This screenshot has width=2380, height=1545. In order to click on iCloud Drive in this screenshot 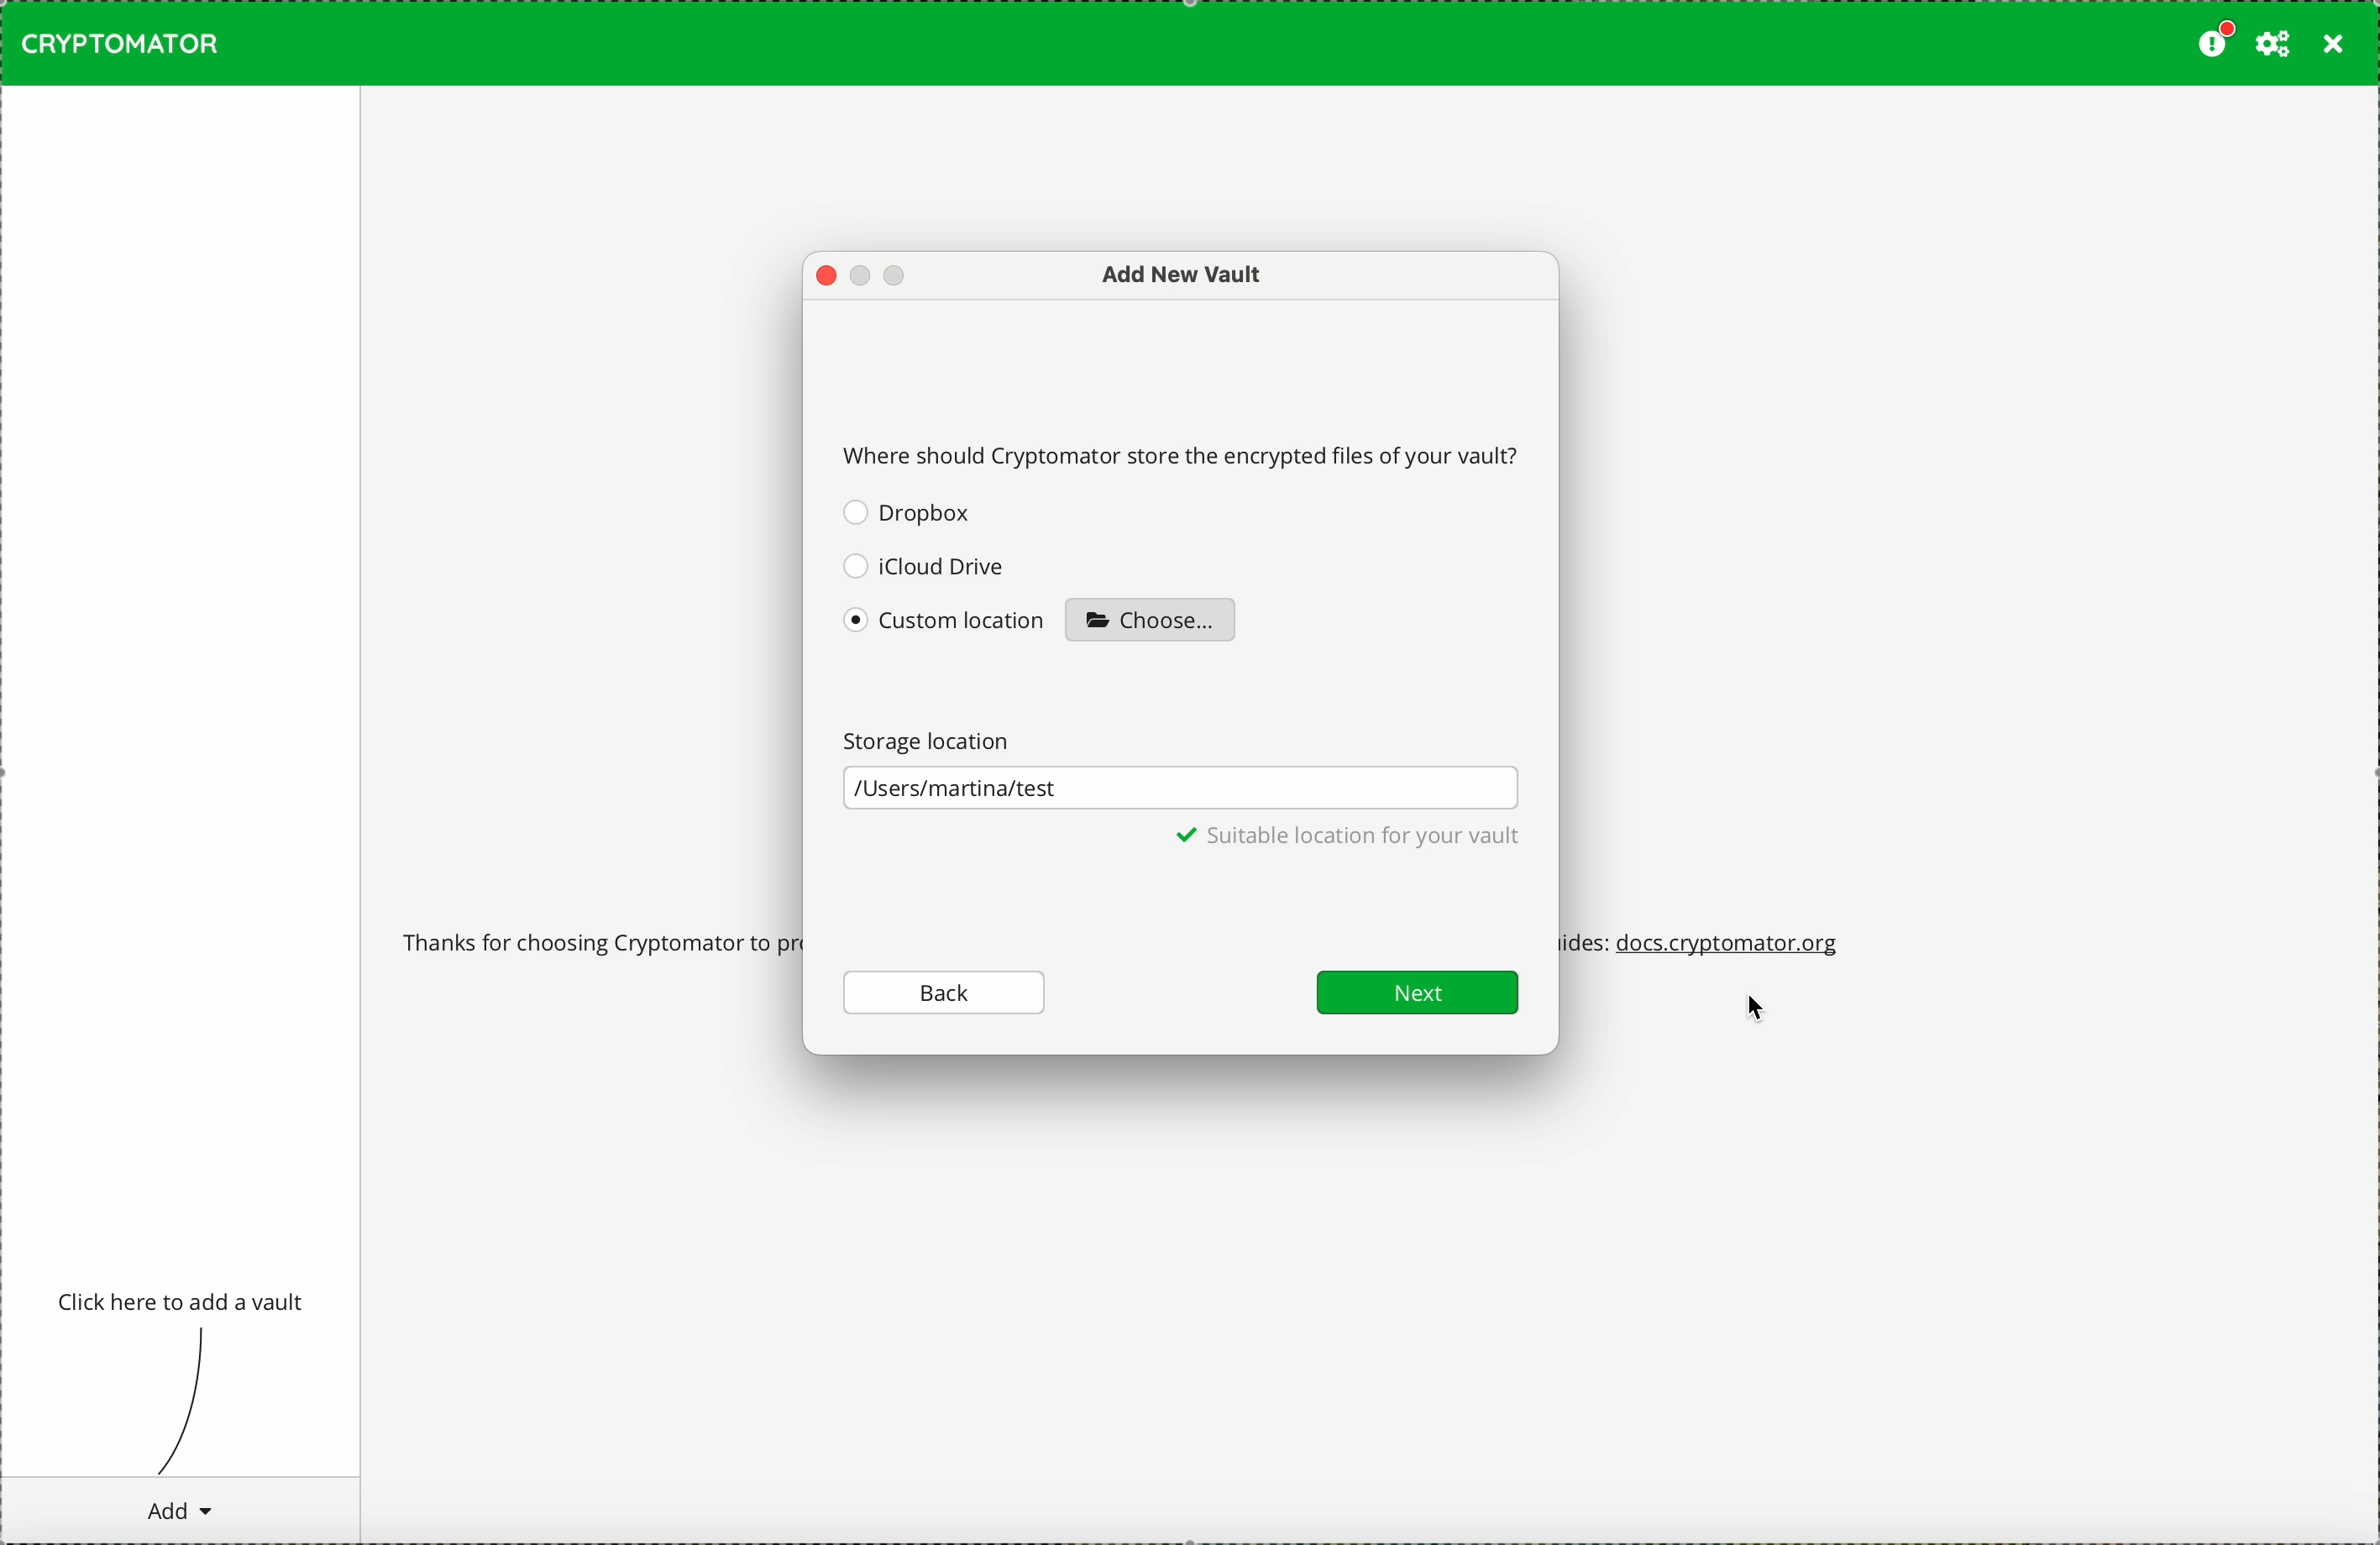, I will do `click(924, 564)`.